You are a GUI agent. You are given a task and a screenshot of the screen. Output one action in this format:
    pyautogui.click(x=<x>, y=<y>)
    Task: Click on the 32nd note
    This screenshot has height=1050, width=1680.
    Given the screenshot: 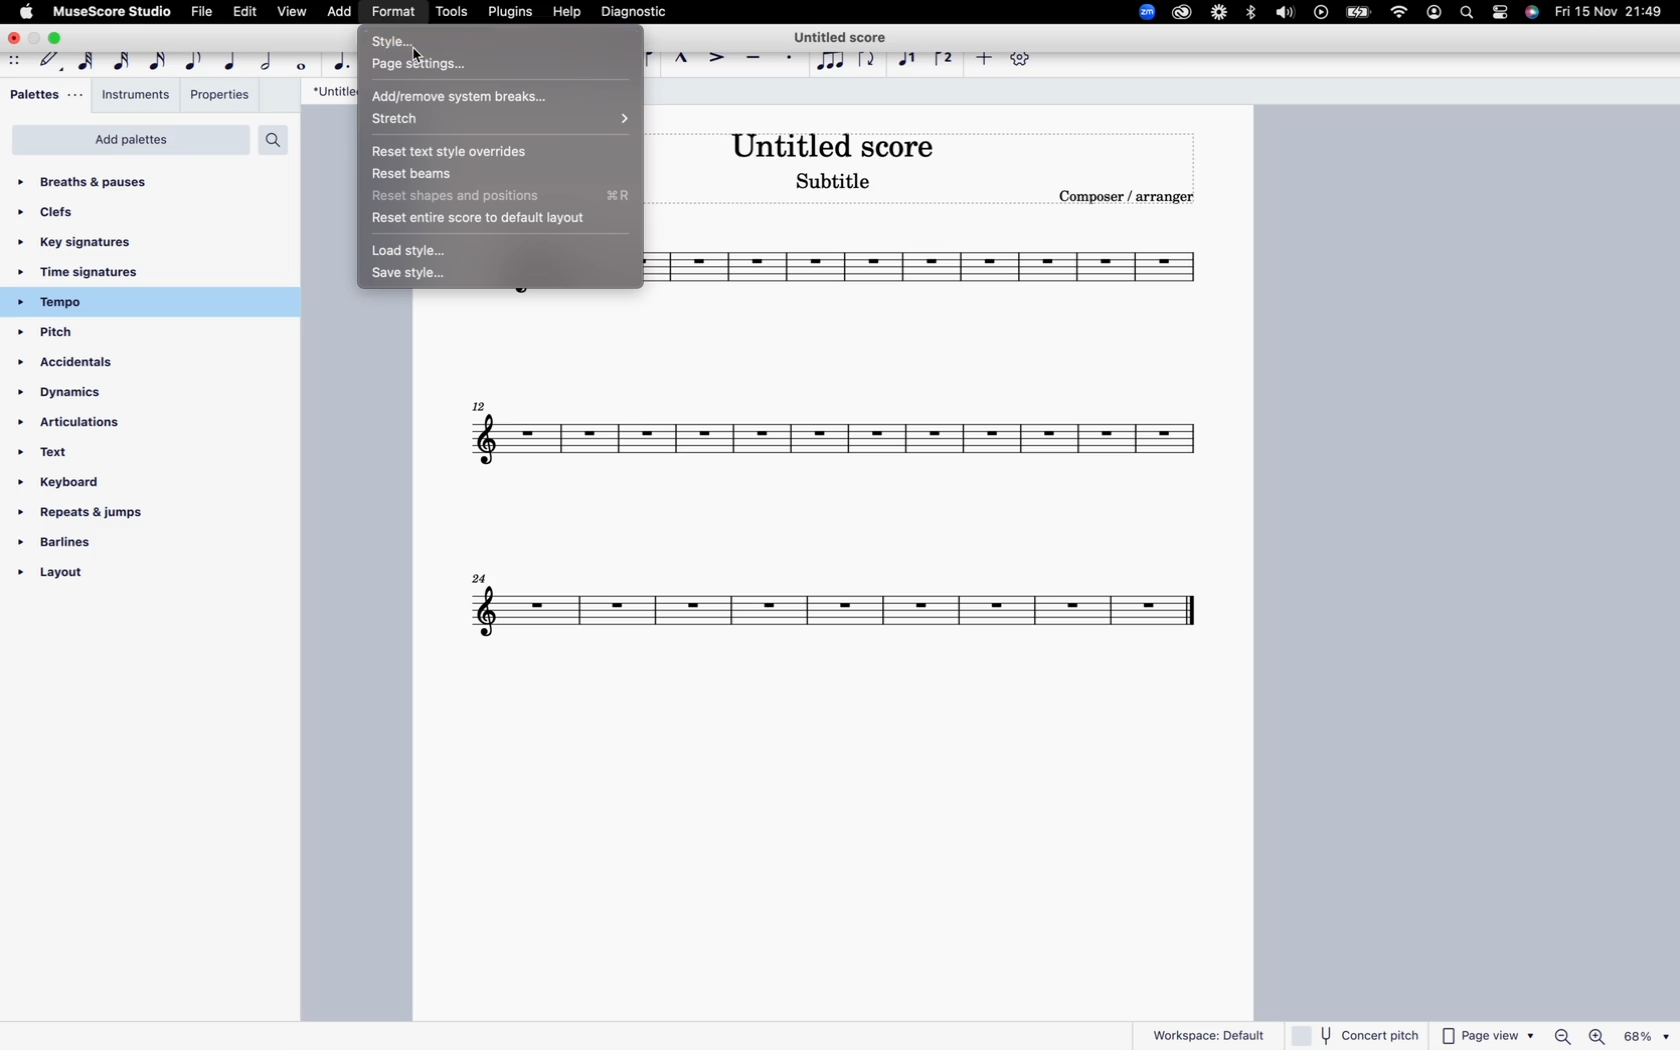 What is the action you would take?
    pyautogui.click(x=123, y=58)
    